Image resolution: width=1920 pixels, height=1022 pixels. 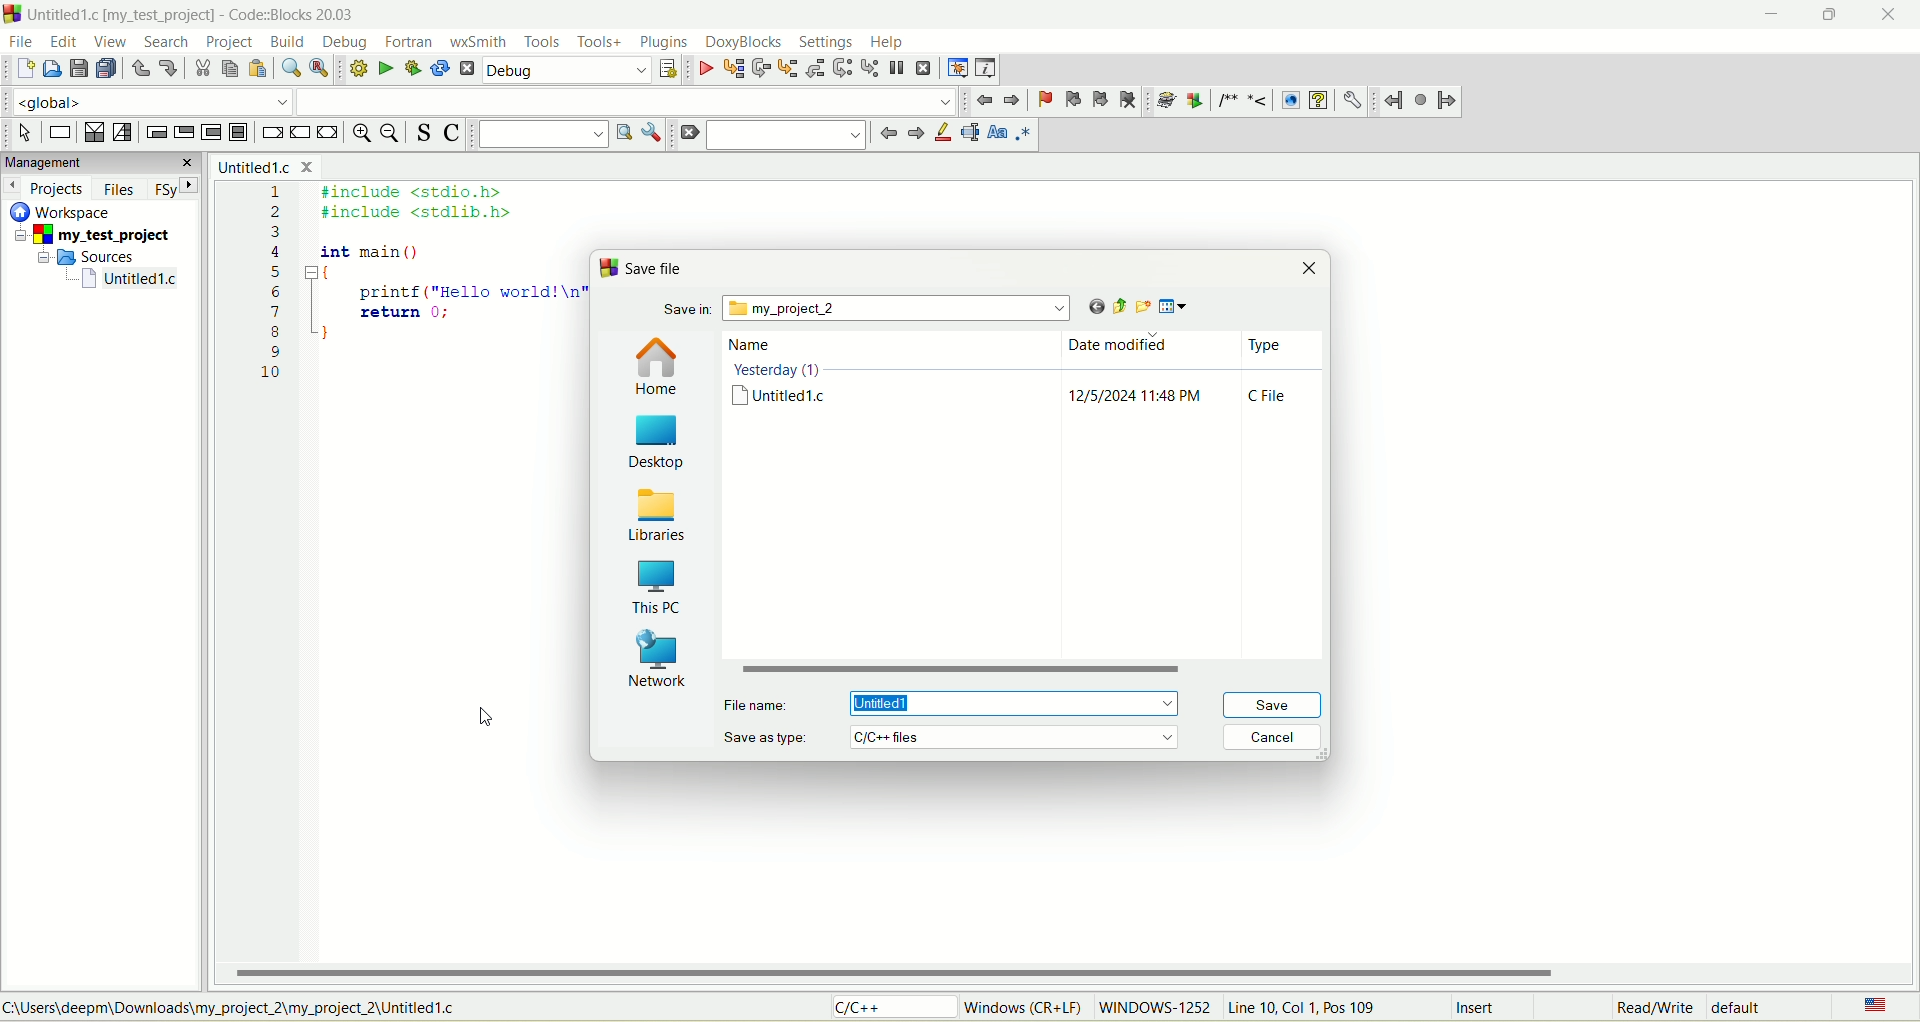 I want to click on build, so click(x=289, y=43).